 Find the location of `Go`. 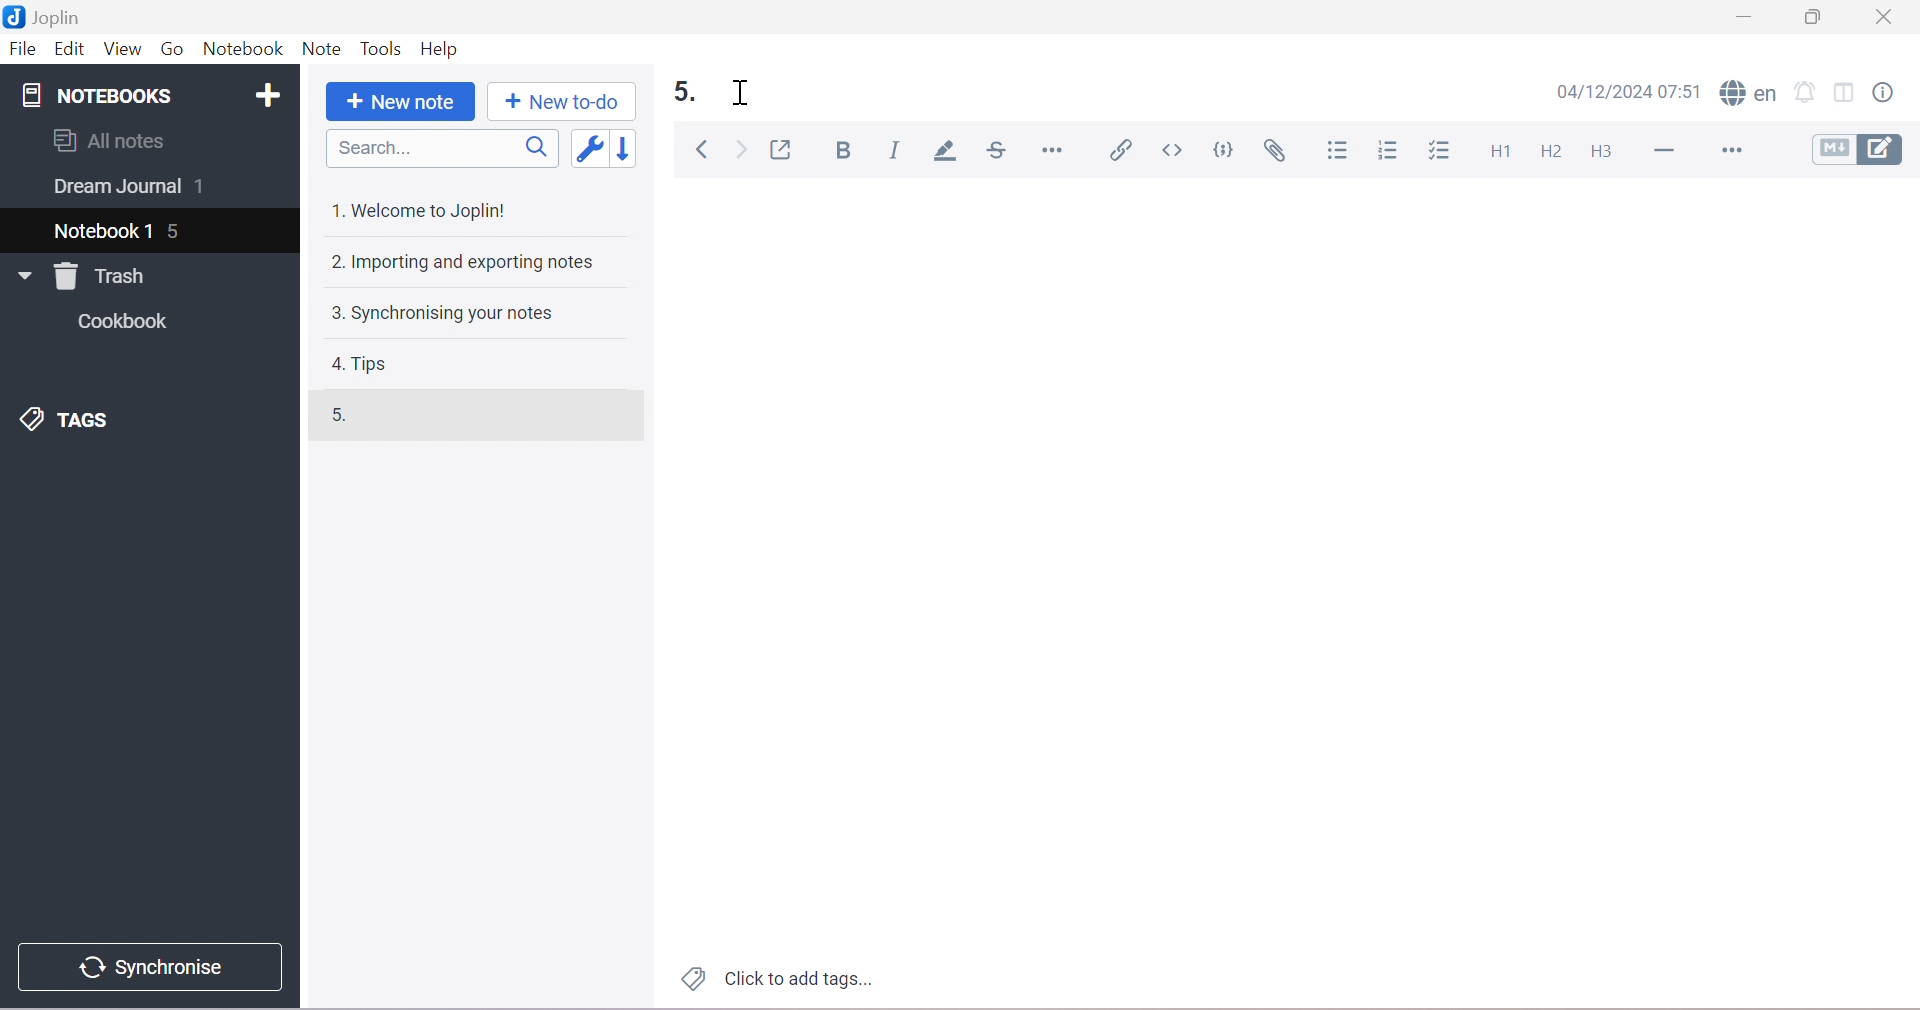

Go is located at coordinates (172, 47).